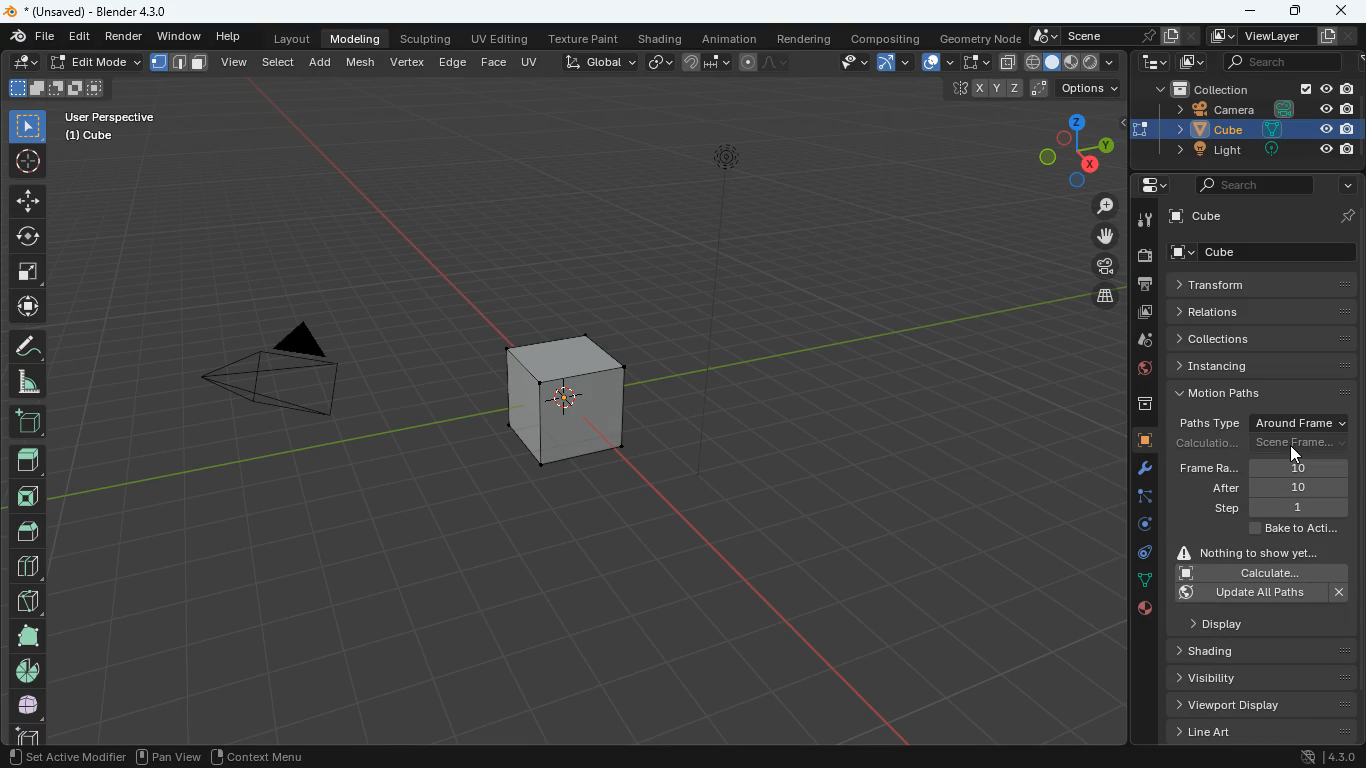 The width and height of the screenshot is (1366, 768). Describe the element at coordinates (27, 597) in the screenshot. I see `diagonal` at that location.